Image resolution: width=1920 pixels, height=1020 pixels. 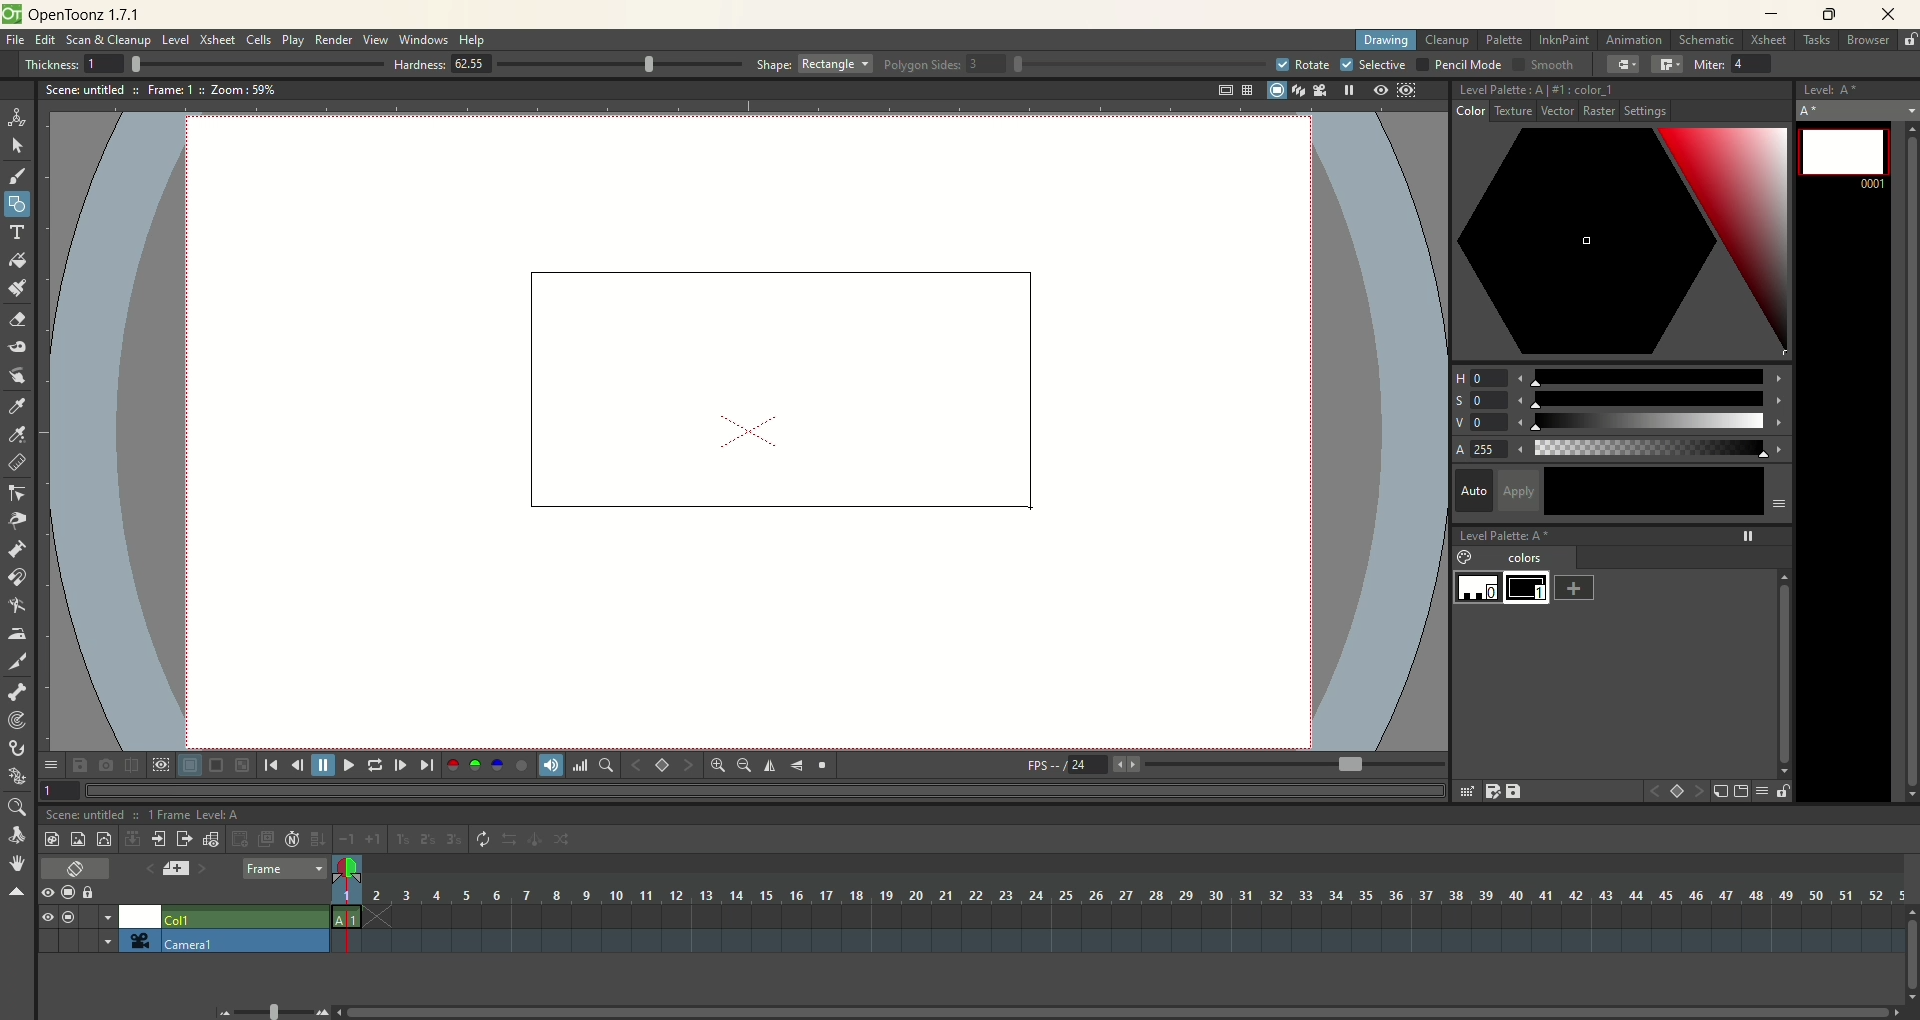 What do you see at coordinates (16, 462) in the screenshot?
I see `ruler editor` at bounding box center [16, 462].